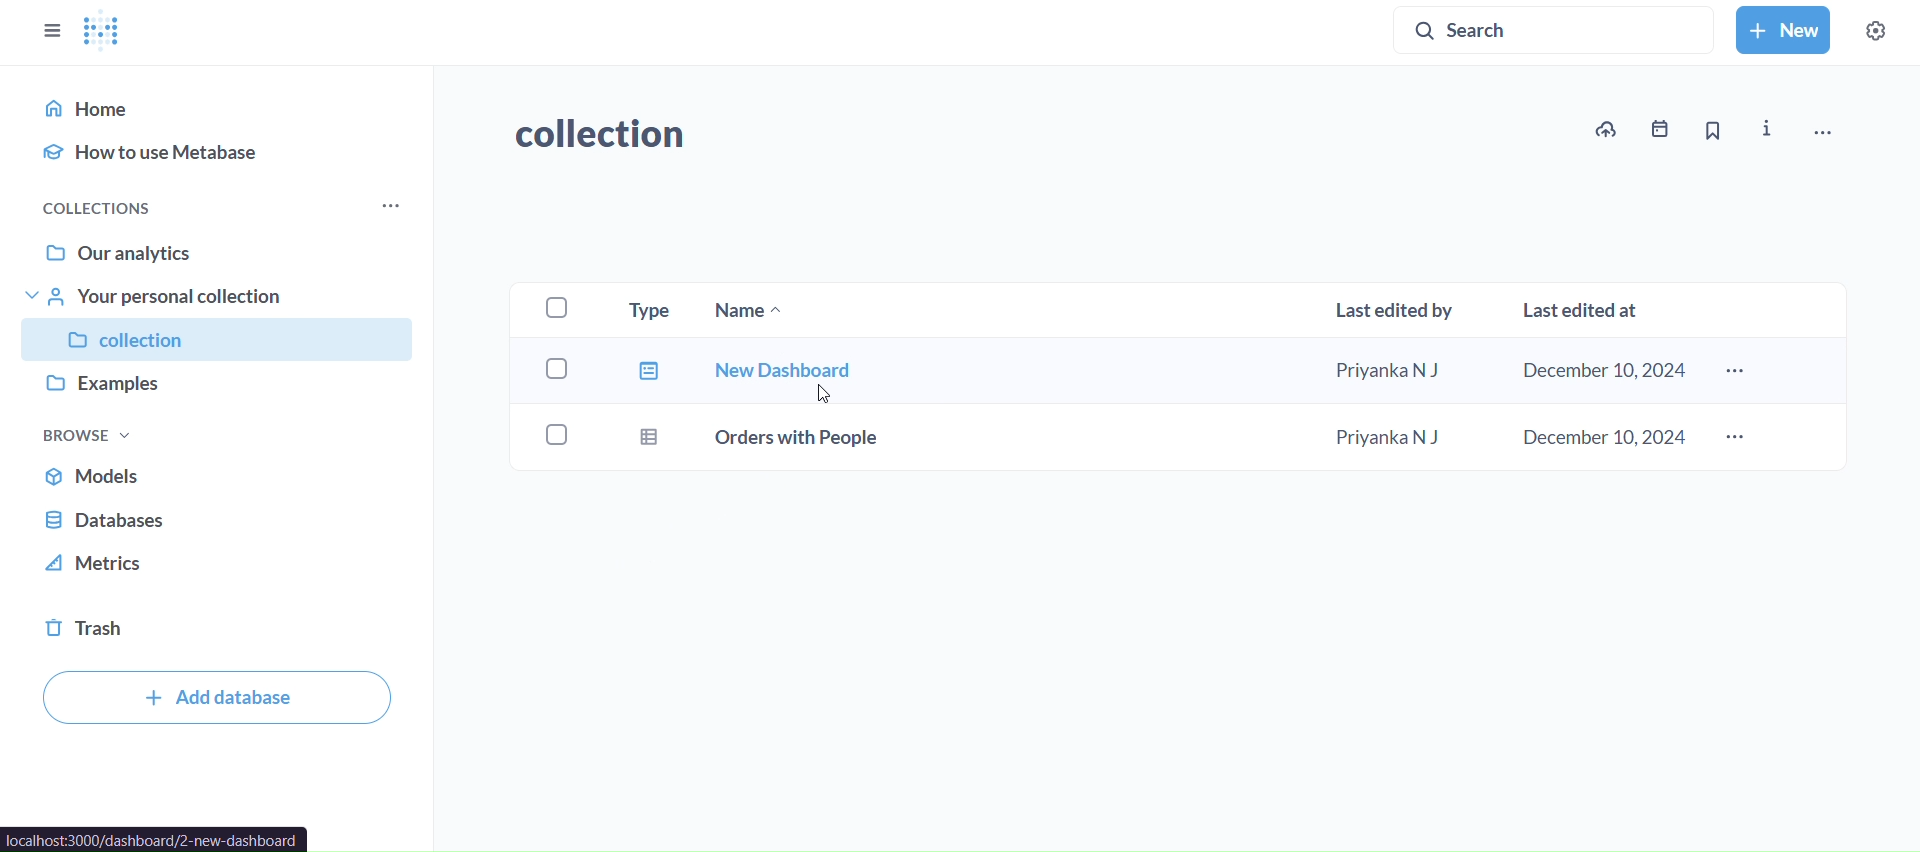  Describe the element at coordinates (228, 108) in the screenshot. I see `home` at that location.